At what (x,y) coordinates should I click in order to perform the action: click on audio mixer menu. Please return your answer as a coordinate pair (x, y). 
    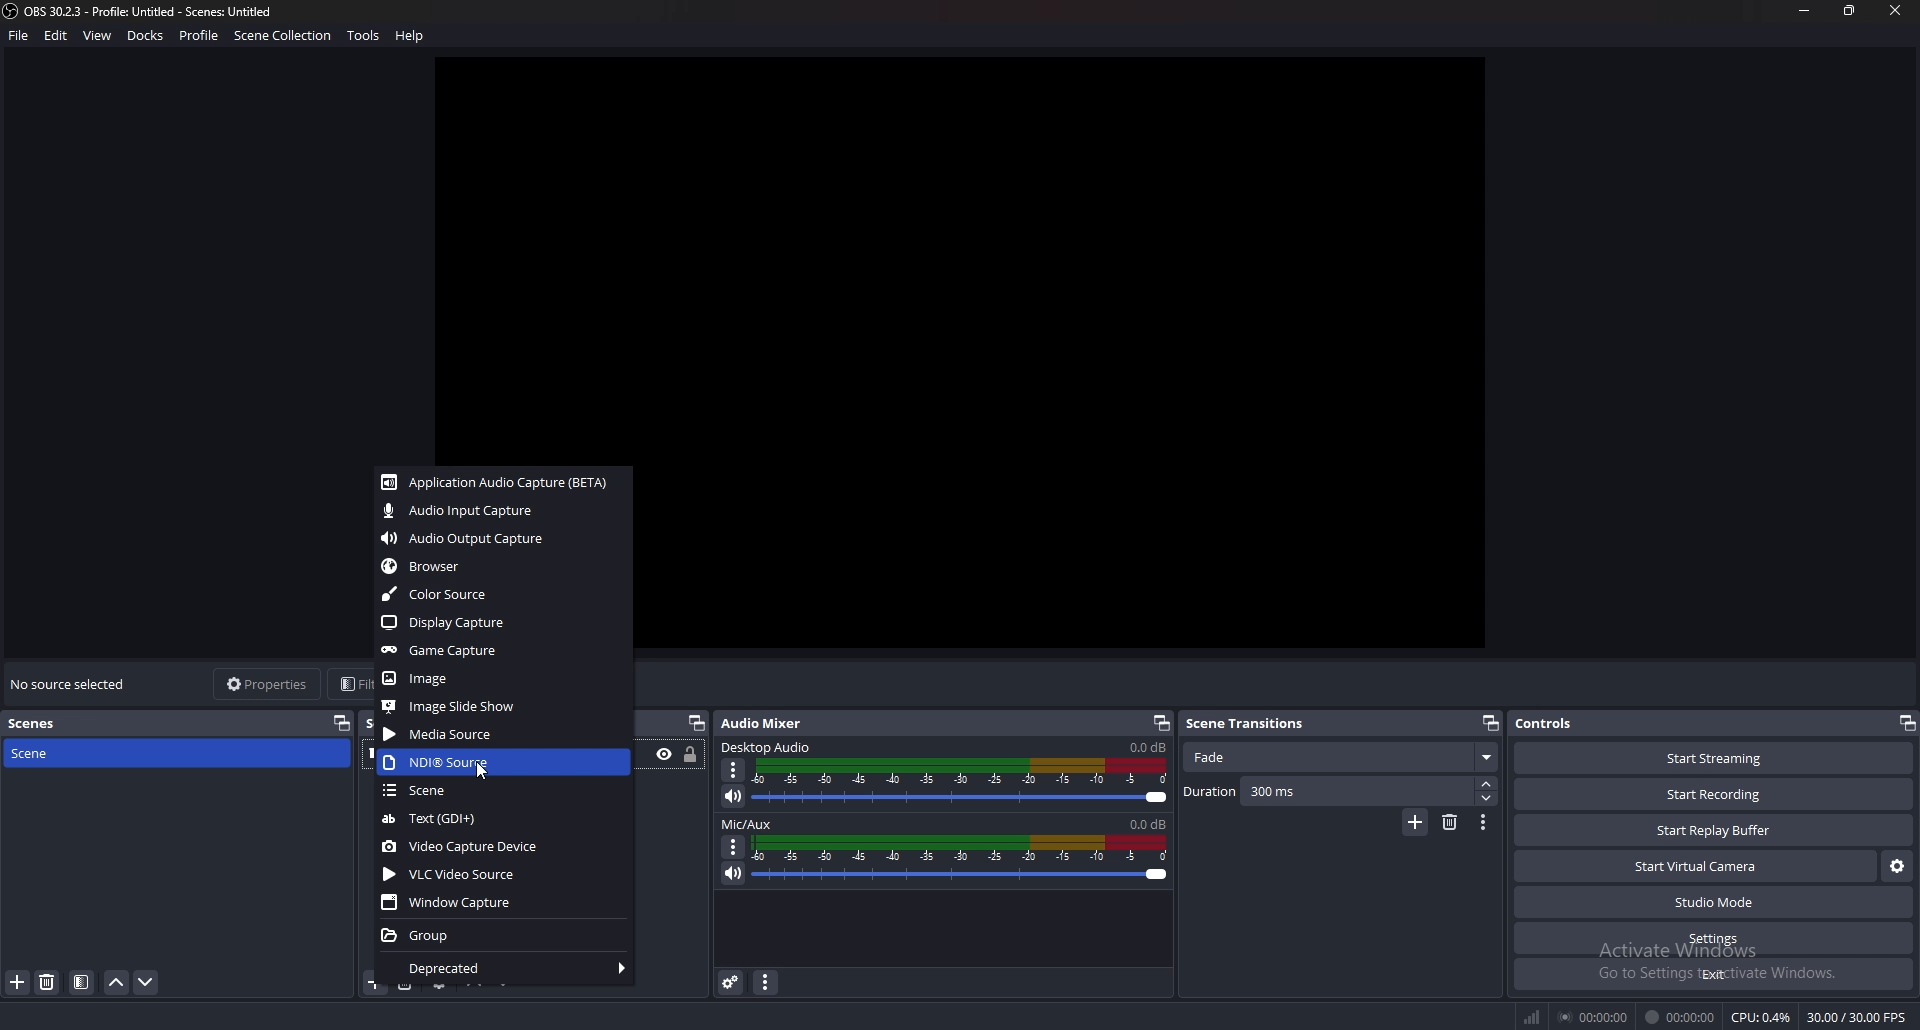
    Looking at the image, I should click on (765, 983).